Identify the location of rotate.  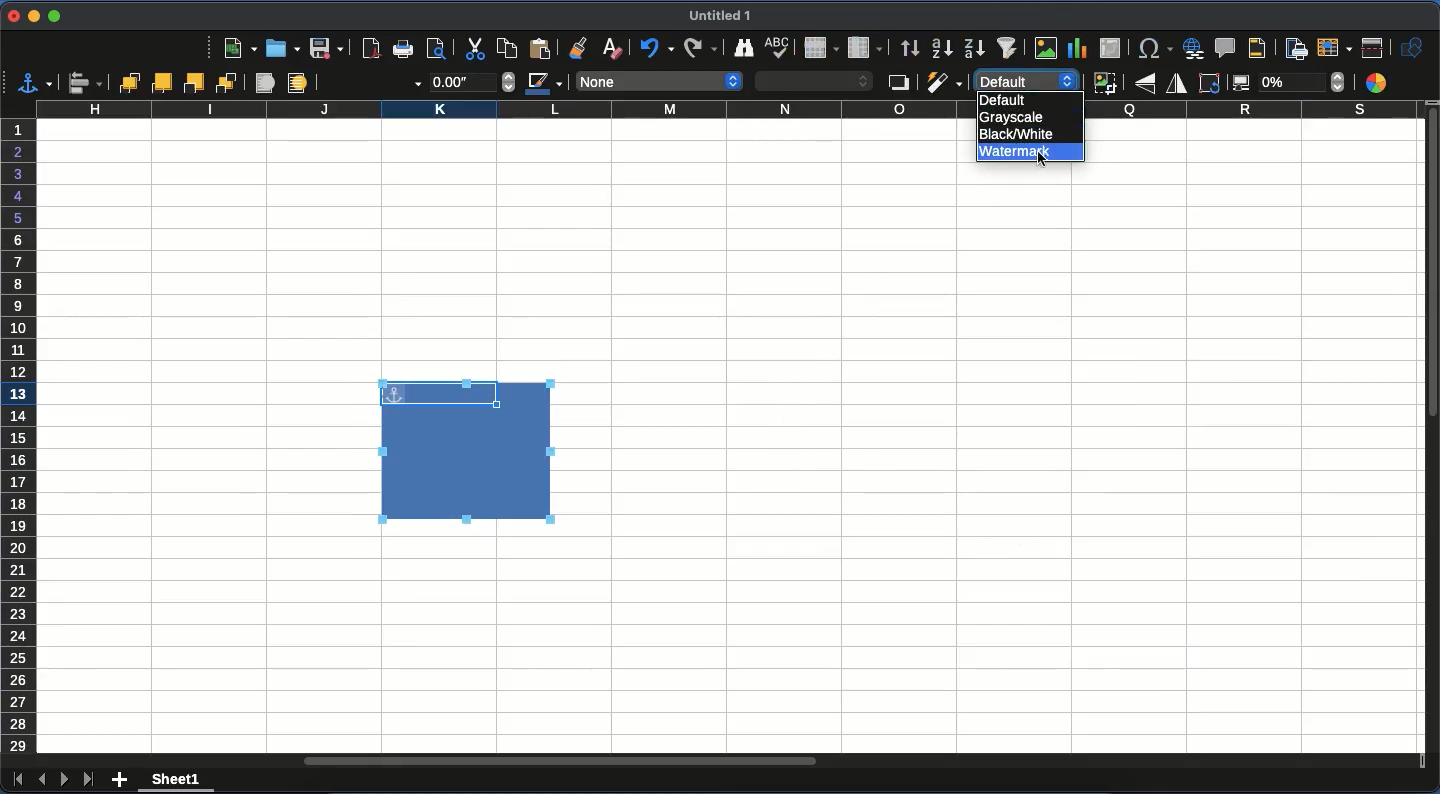
(1210, 85).